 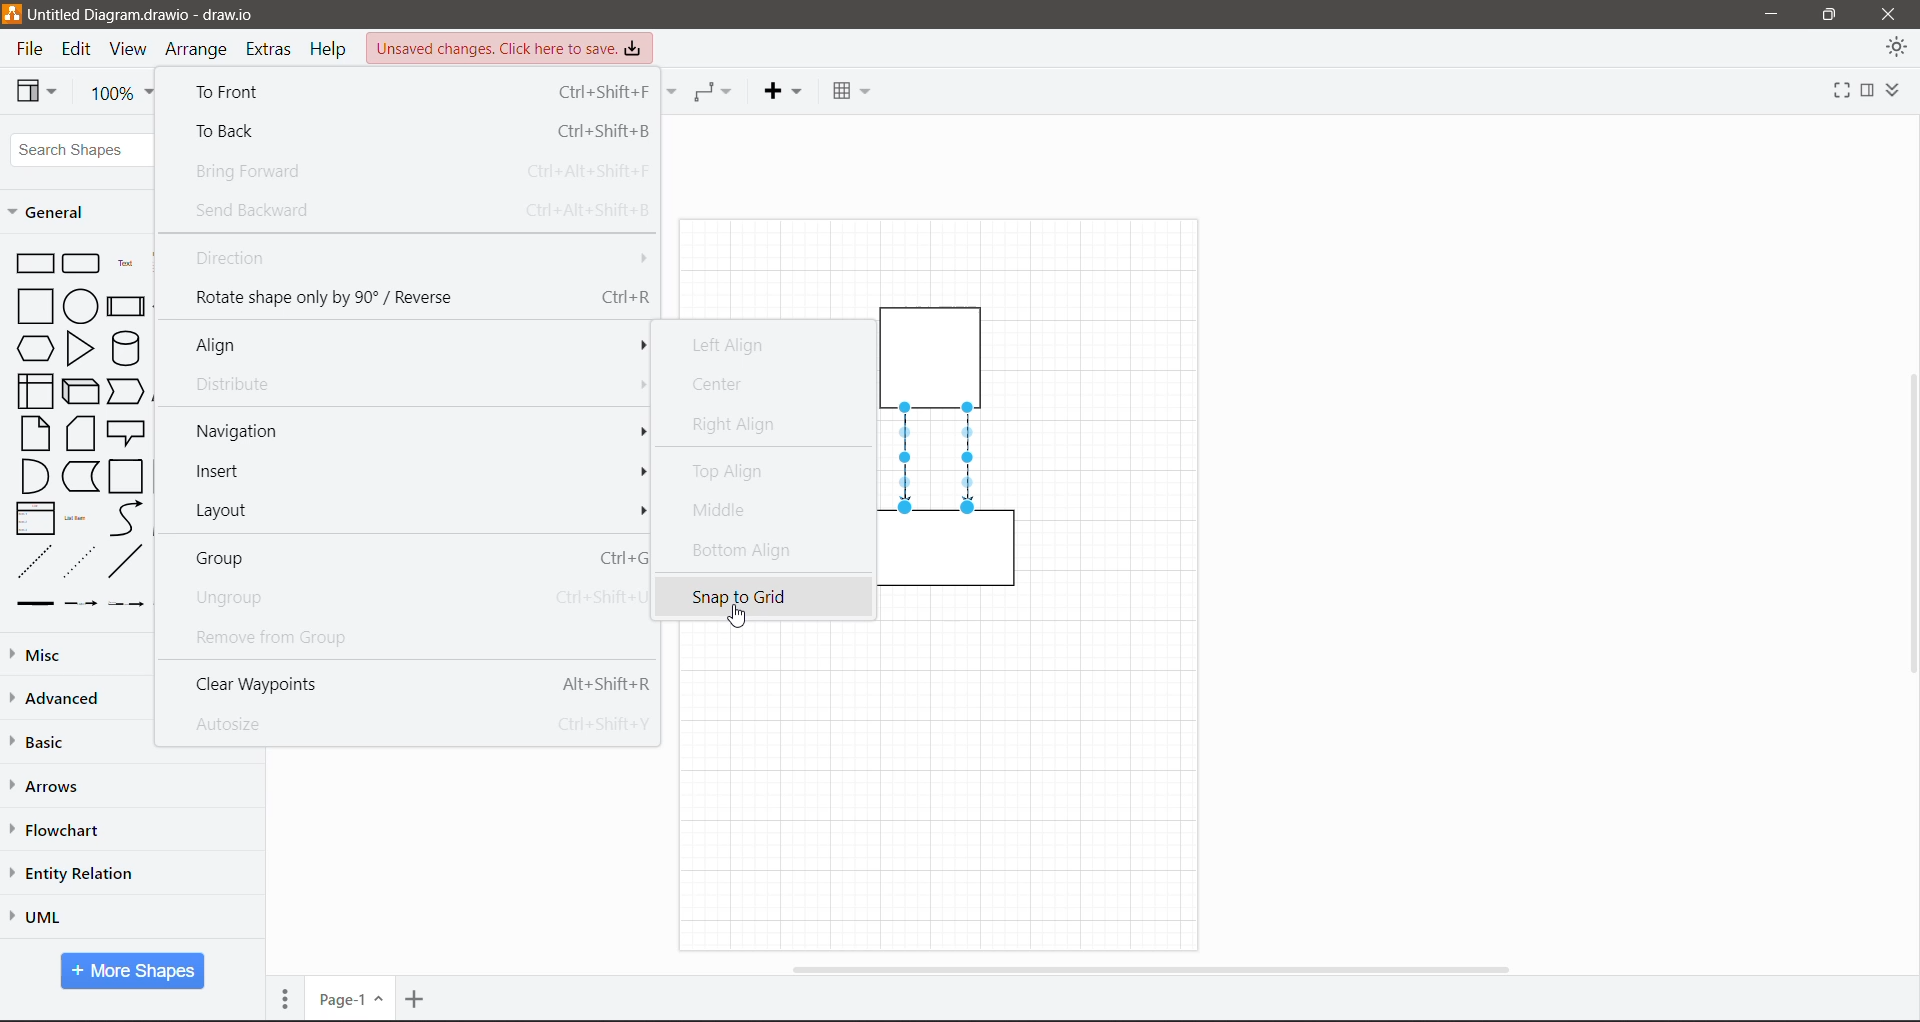 What do you see at coordinates (133, 971) in the screenshot?
I see `More Shapes` at bounding box center [133, 971].